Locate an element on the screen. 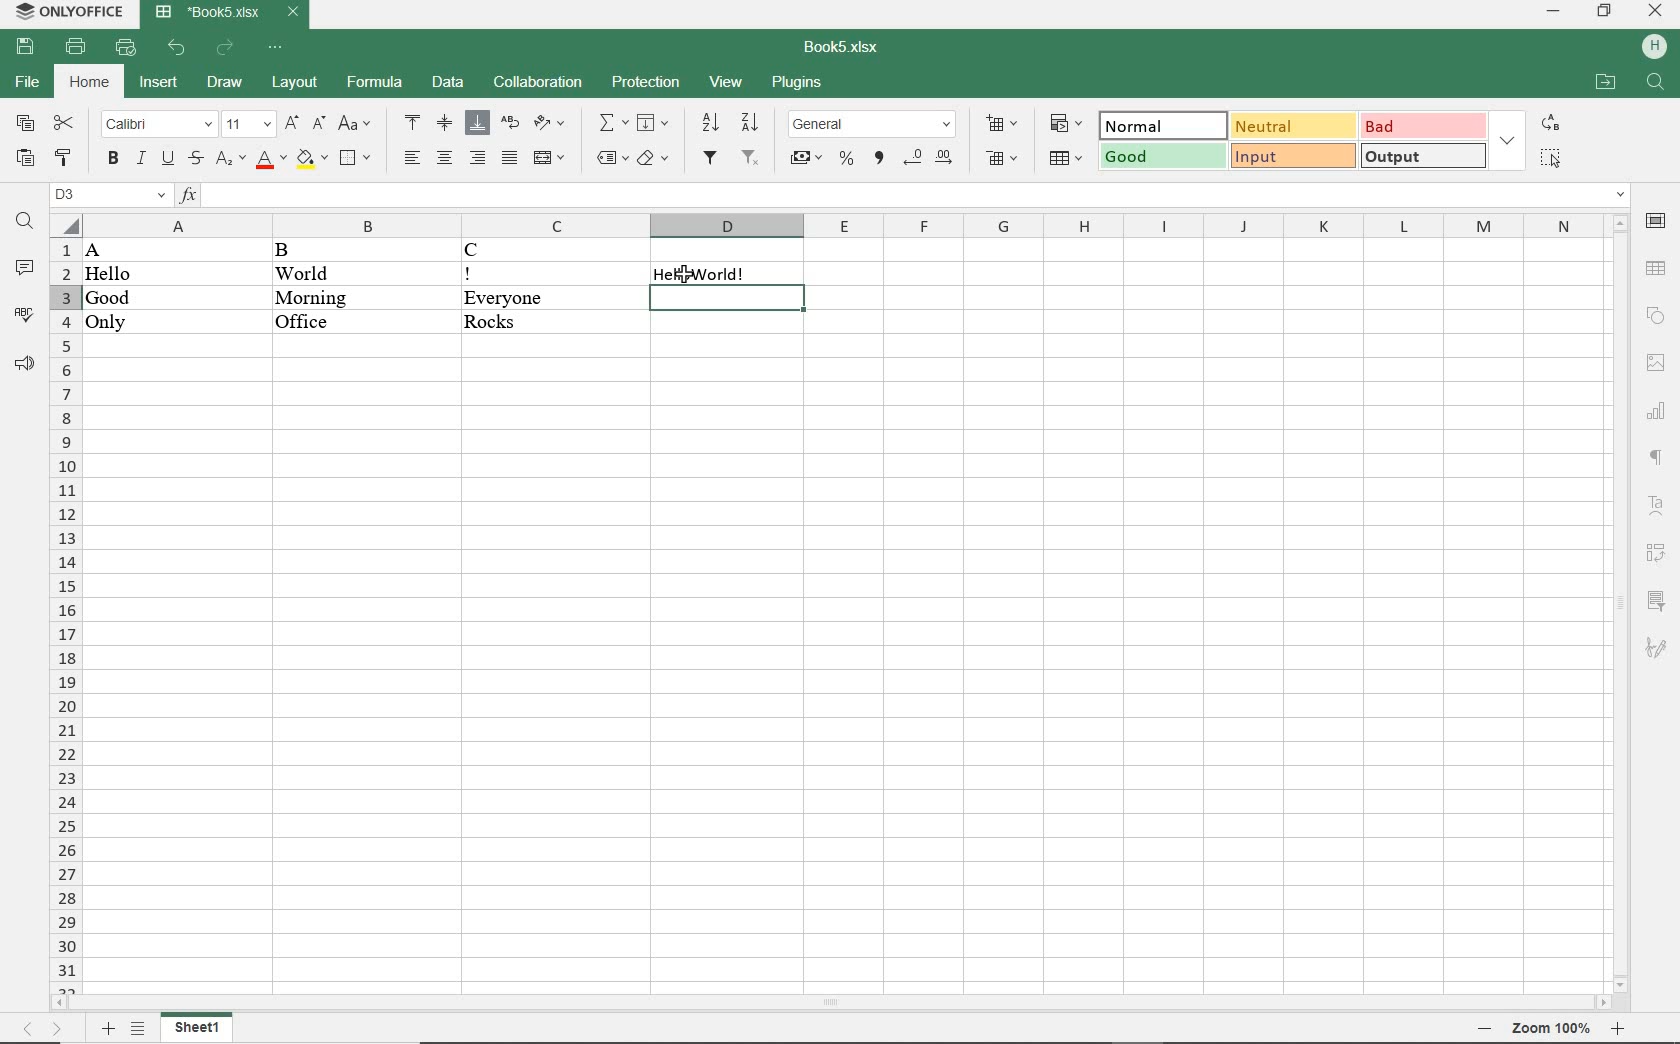 This screenshot has width=1680, height=1044. VIEW is located at coordinates (727, 81).